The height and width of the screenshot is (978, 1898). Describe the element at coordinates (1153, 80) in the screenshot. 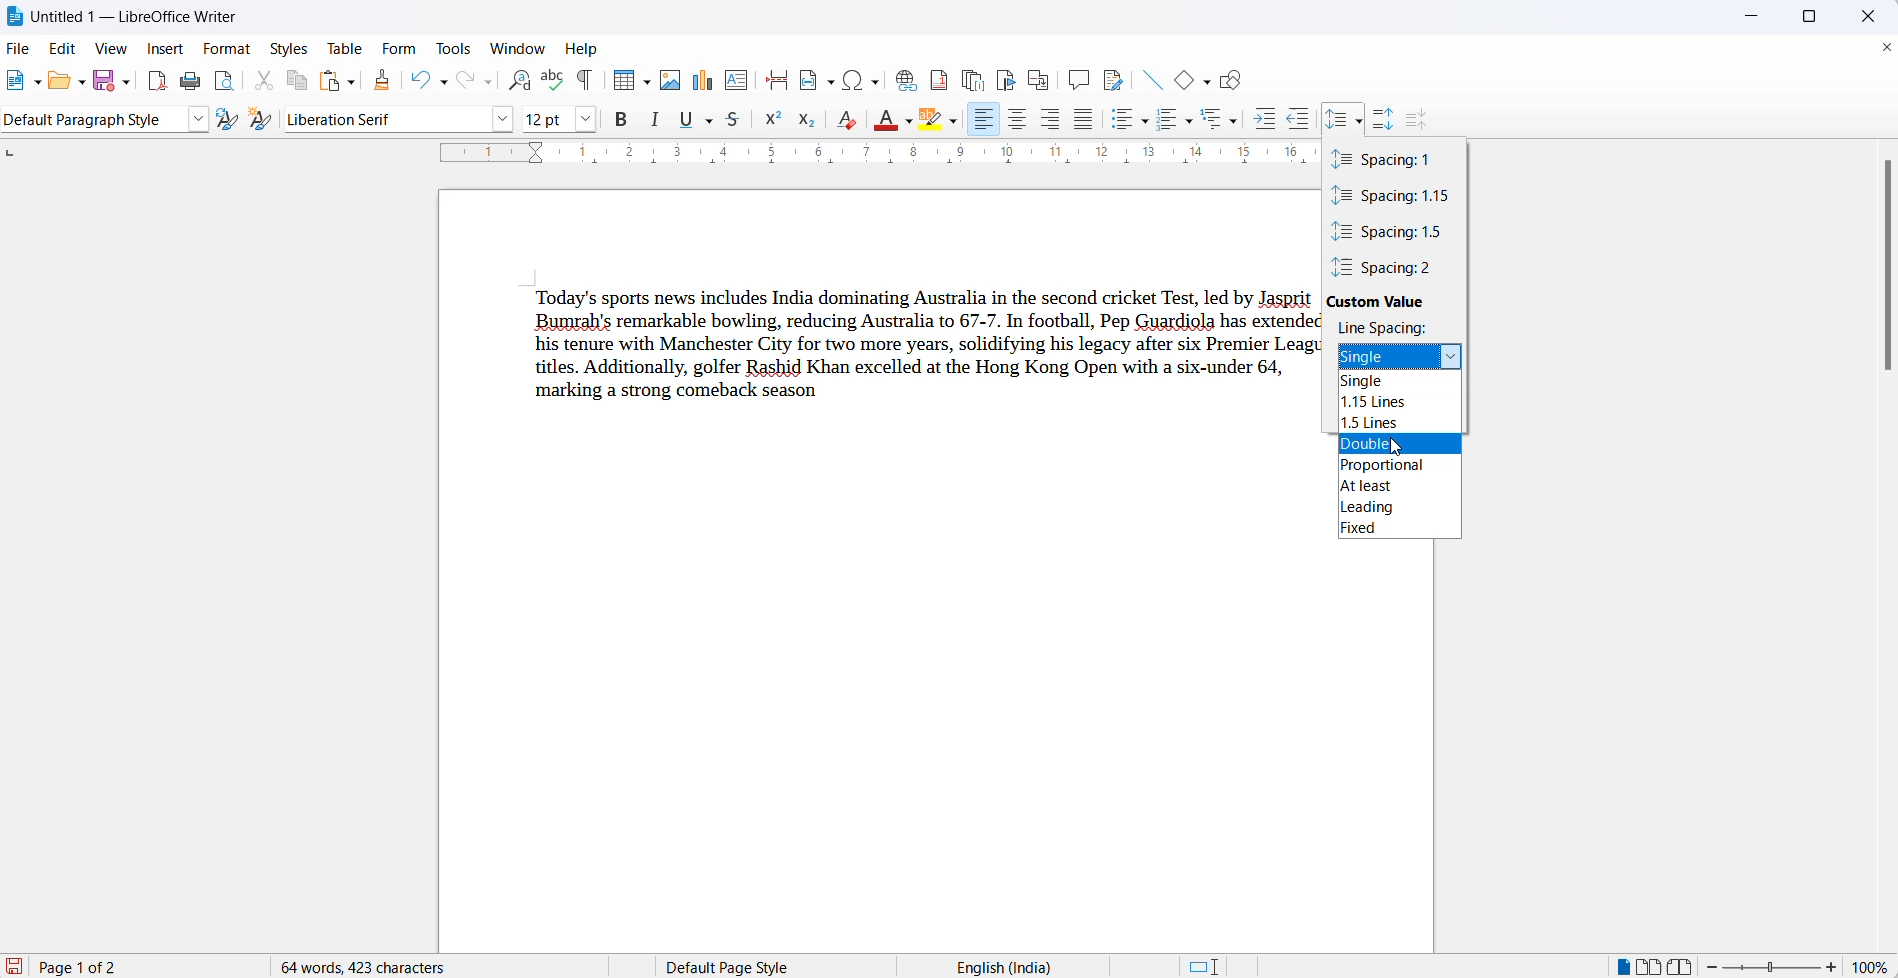

I see `insert line` at that location.